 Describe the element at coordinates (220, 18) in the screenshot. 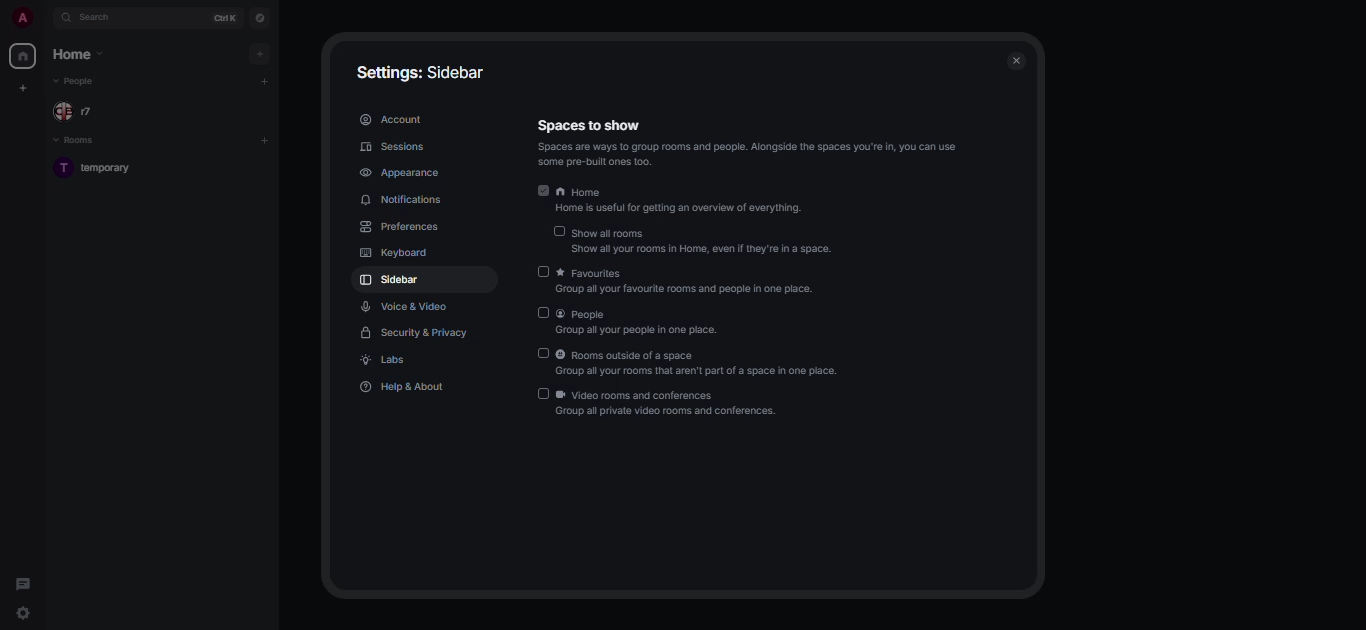

I see `ctrl K` at that location.